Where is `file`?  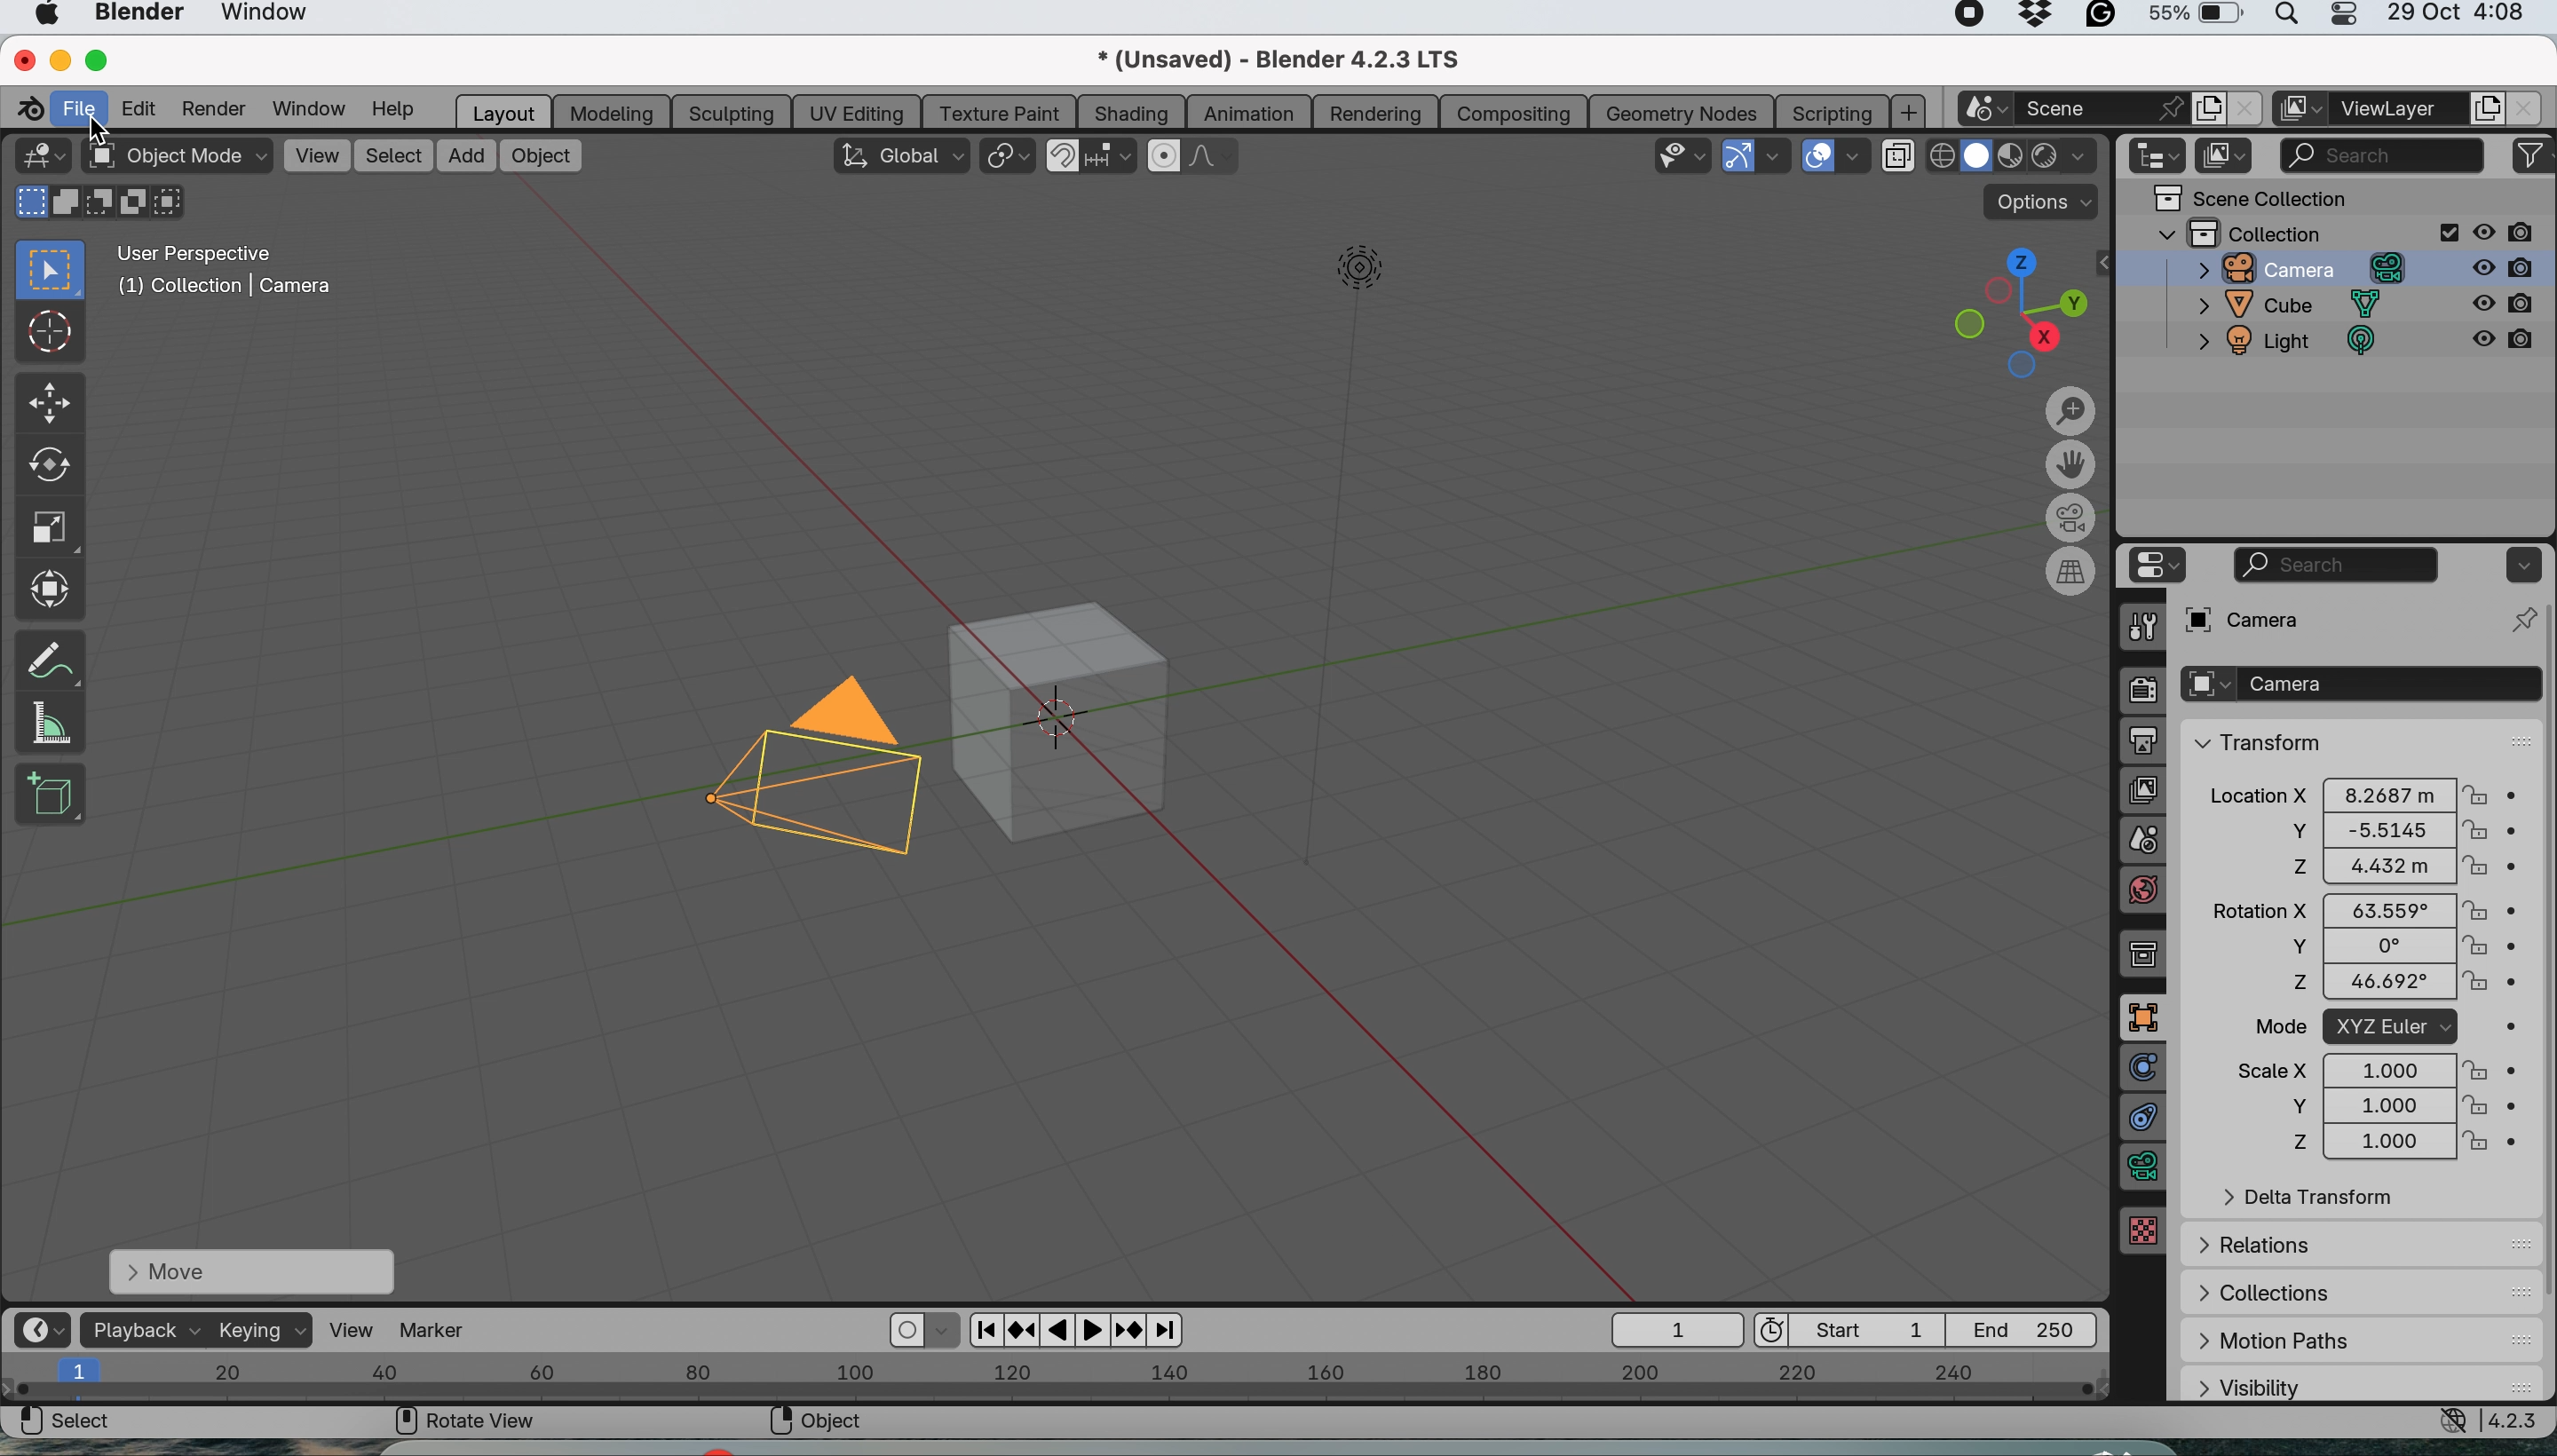
file is located at coordinates (83, 105).